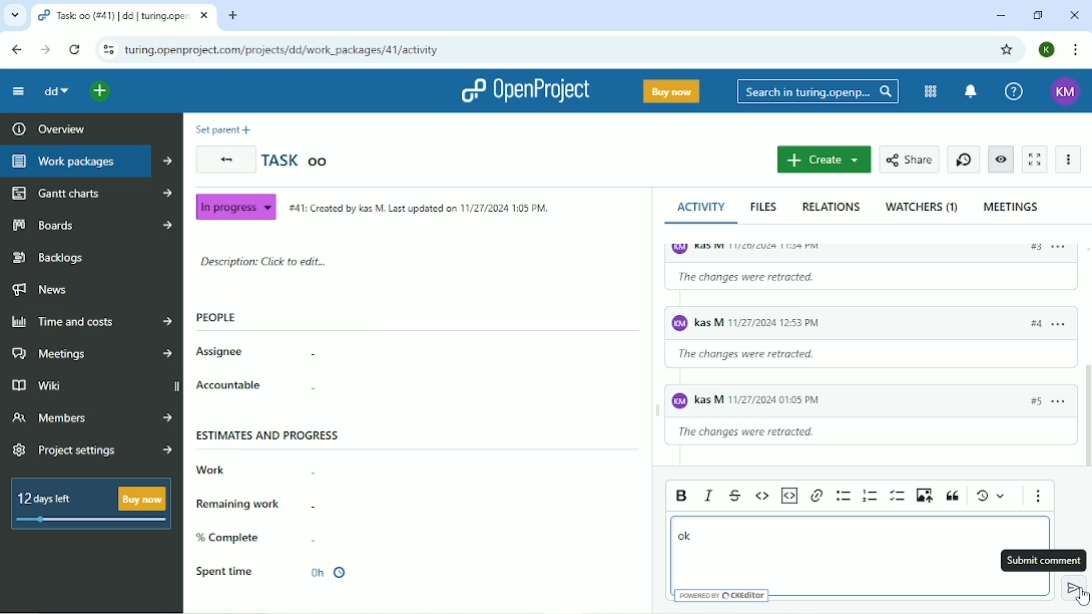  Describe the element at coordinates (256, 386) in the screenshot. I see `Accountable` at that location.